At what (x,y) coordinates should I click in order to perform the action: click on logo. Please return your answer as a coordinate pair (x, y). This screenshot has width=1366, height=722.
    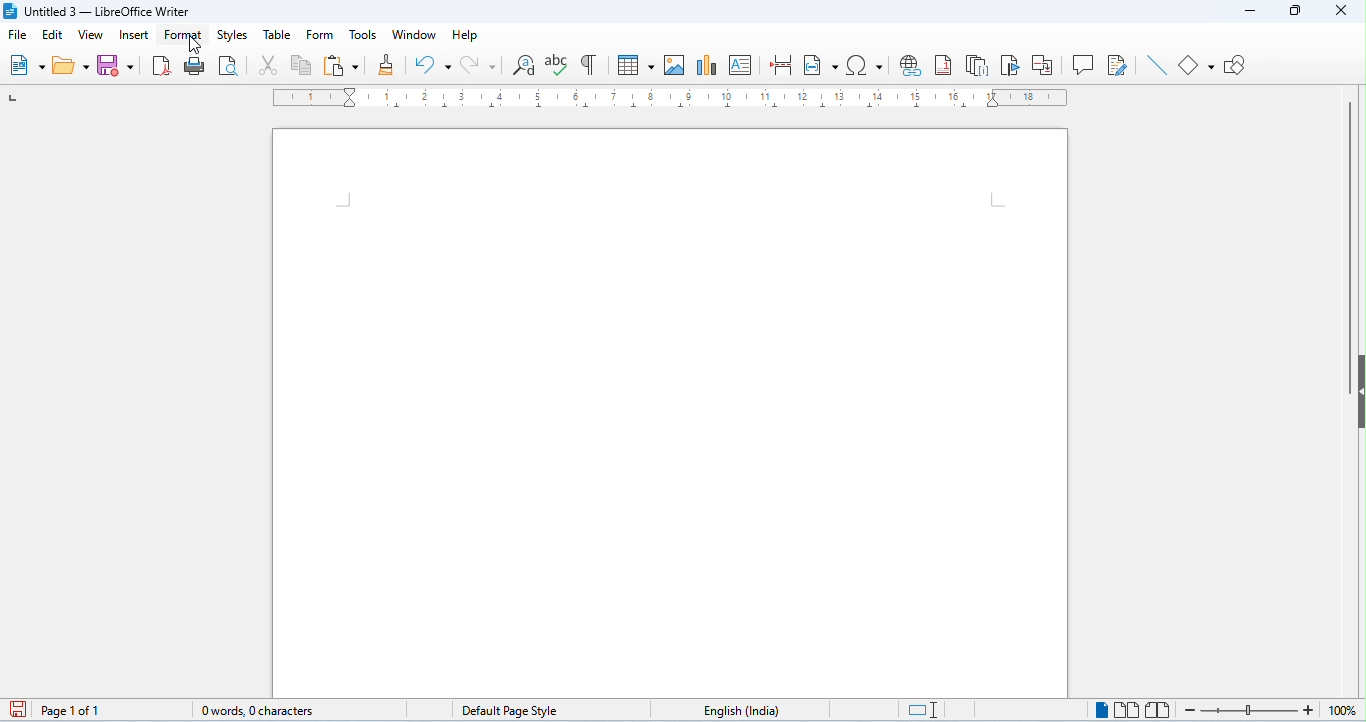
    Looking at the image, I should click on (10, 11).